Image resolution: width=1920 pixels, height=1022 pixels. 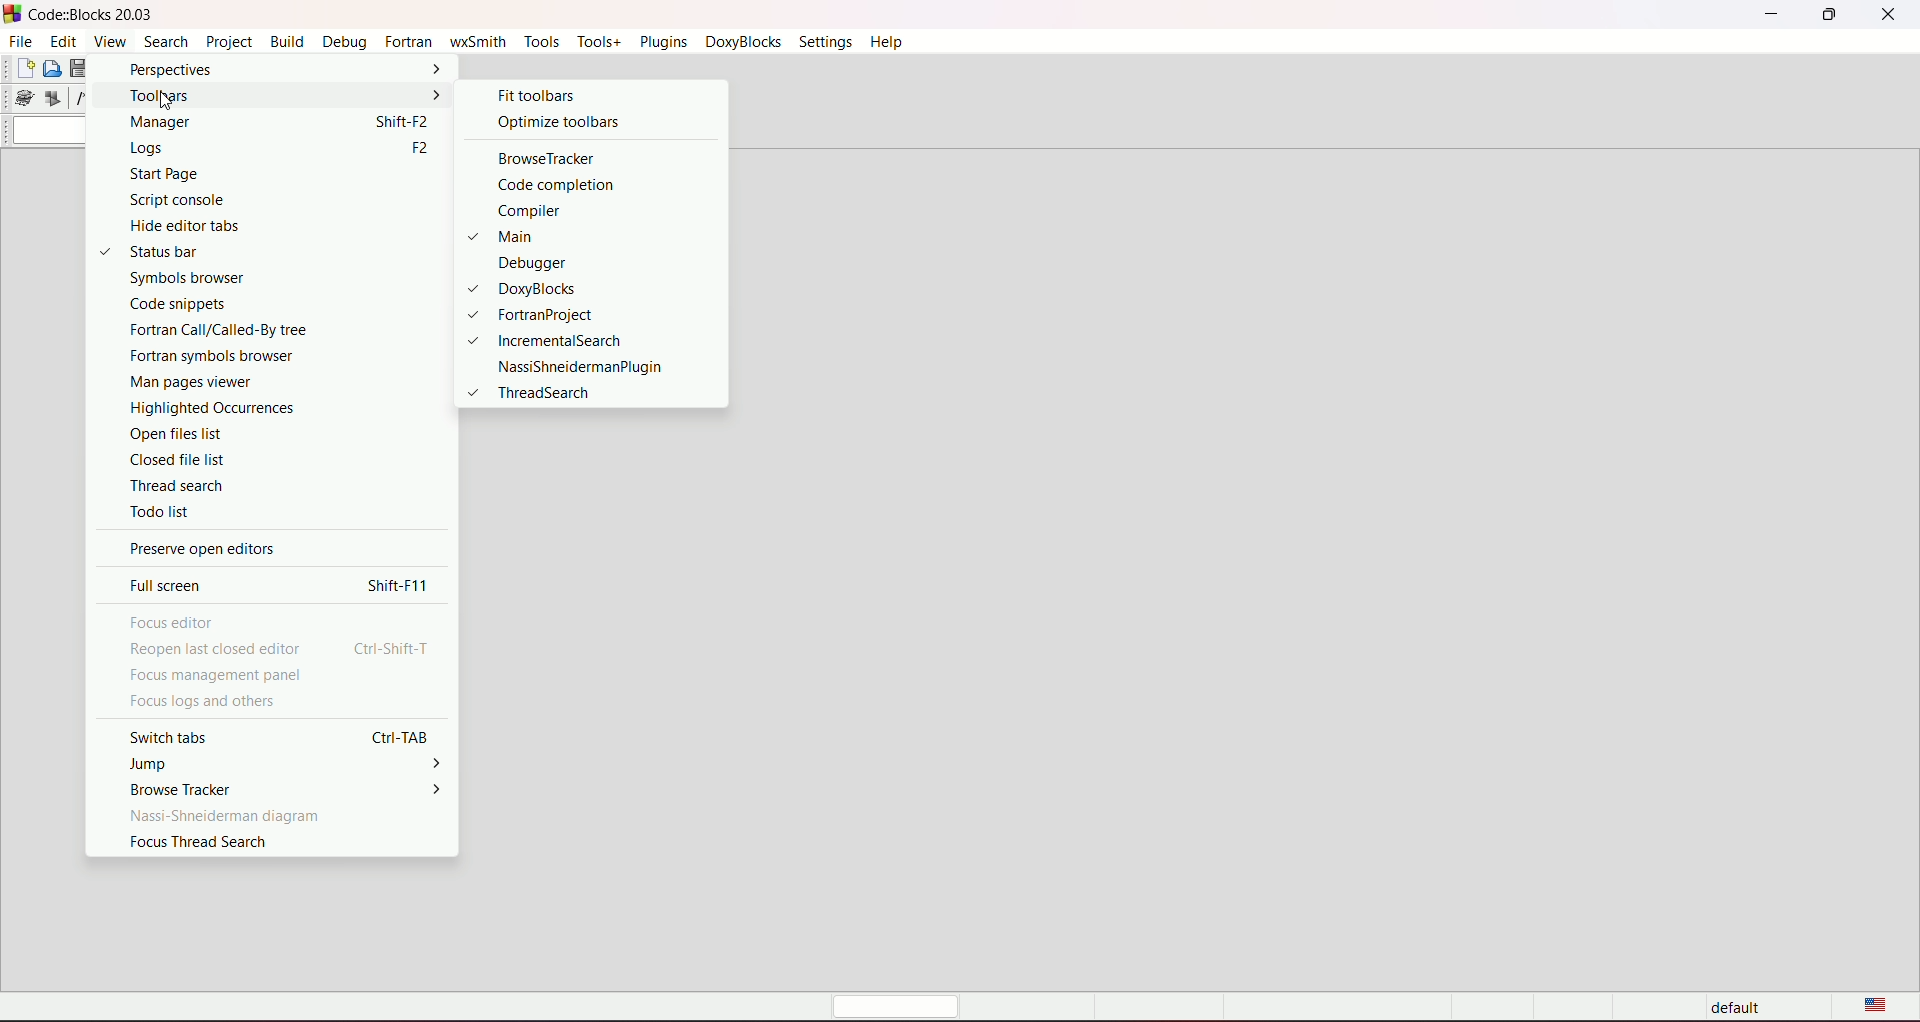 What do you see at coordinates (662, 42) in the screenshot?
I see `plugins` at bounding box center [662, 42].